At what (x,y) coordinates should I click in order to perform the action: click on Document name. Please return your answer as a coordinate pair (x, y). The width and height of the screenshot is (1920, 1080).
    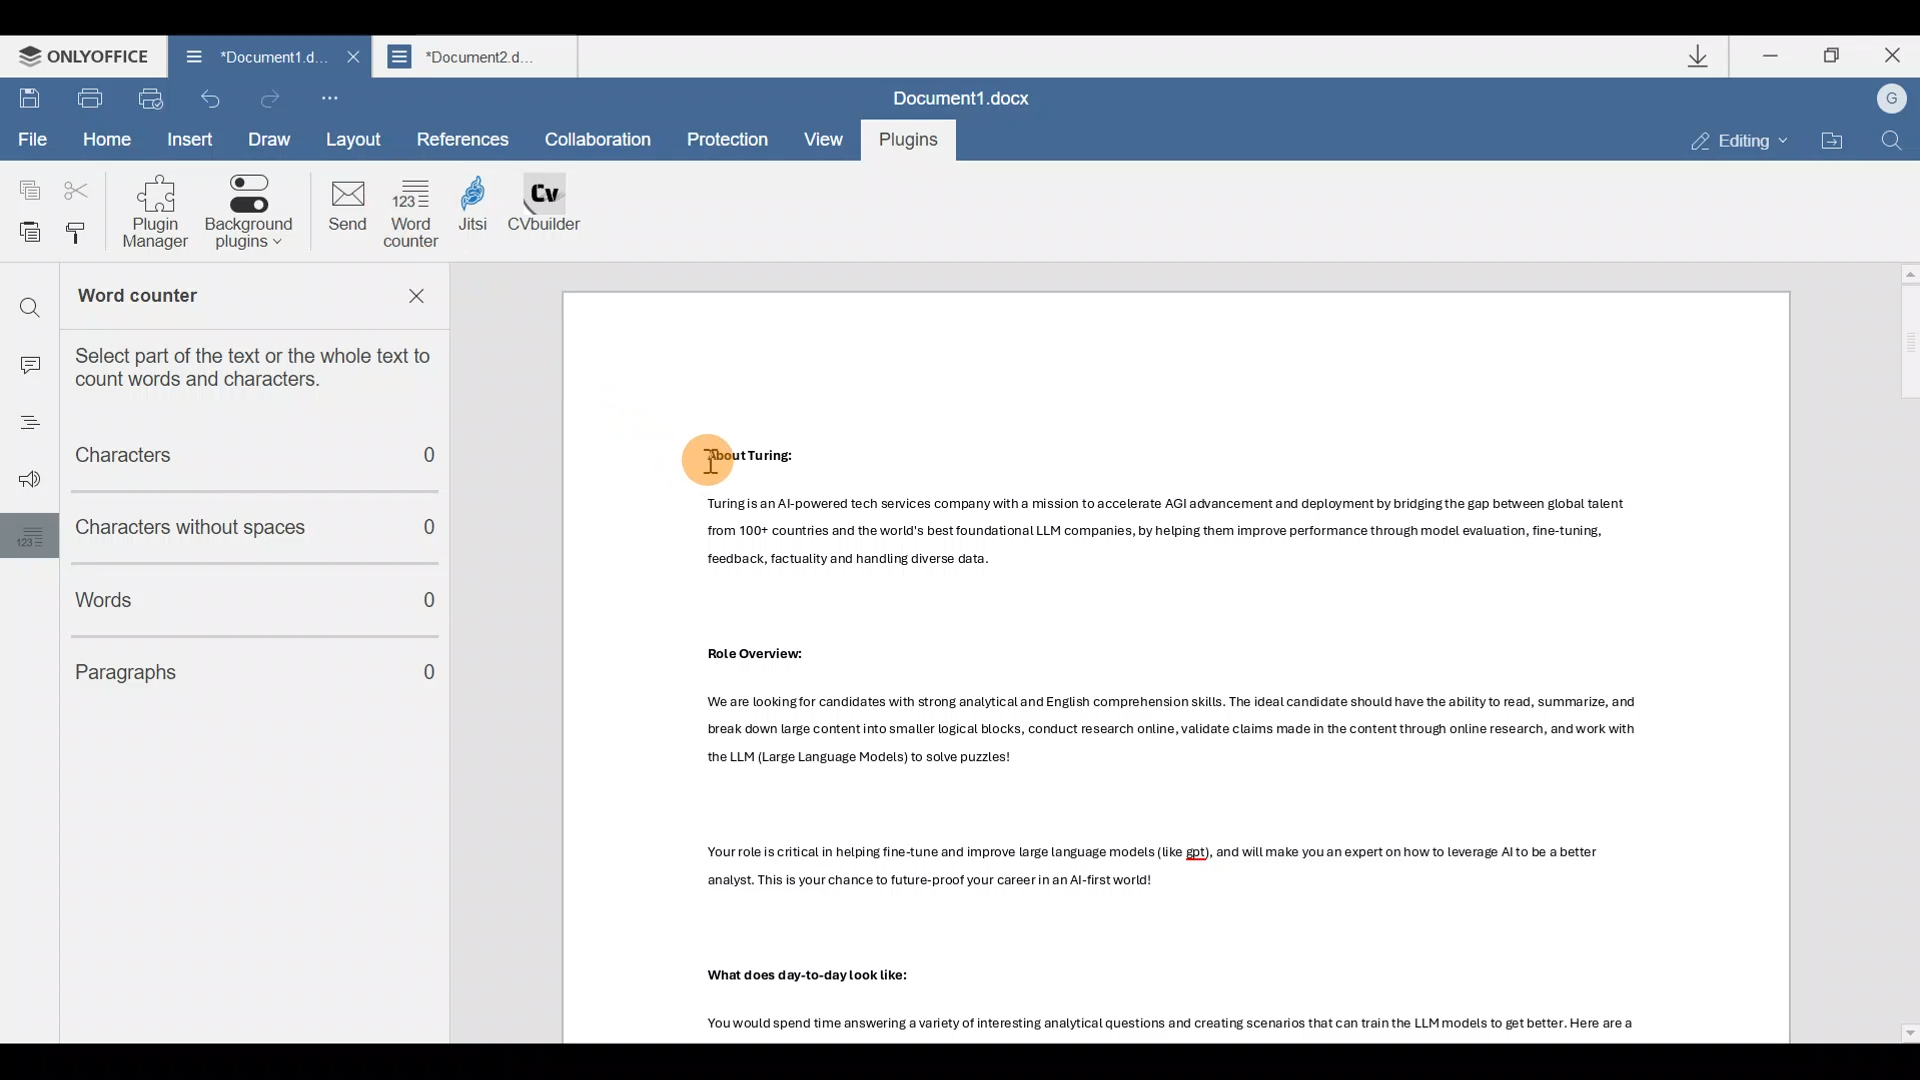
    Looking at the image, I should click on (257, 55).